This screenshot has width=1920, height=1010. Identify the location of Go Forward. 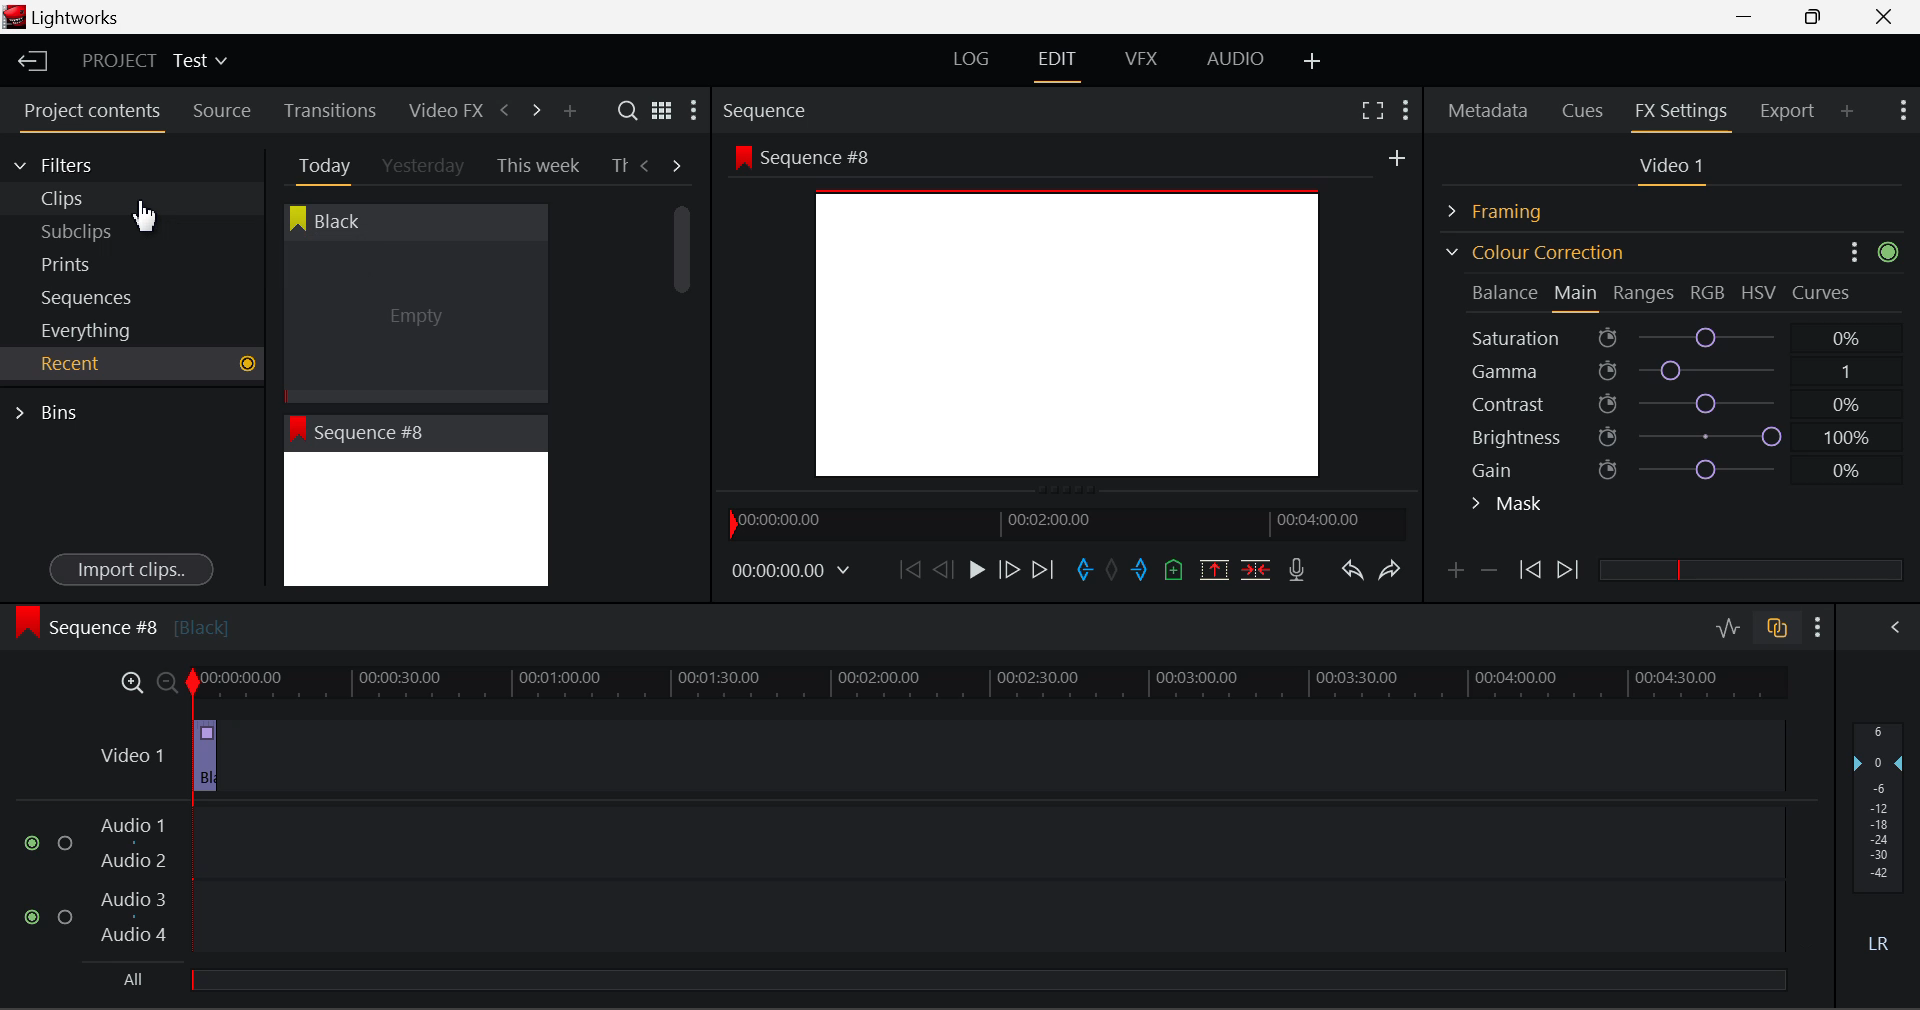
(1009, 569).